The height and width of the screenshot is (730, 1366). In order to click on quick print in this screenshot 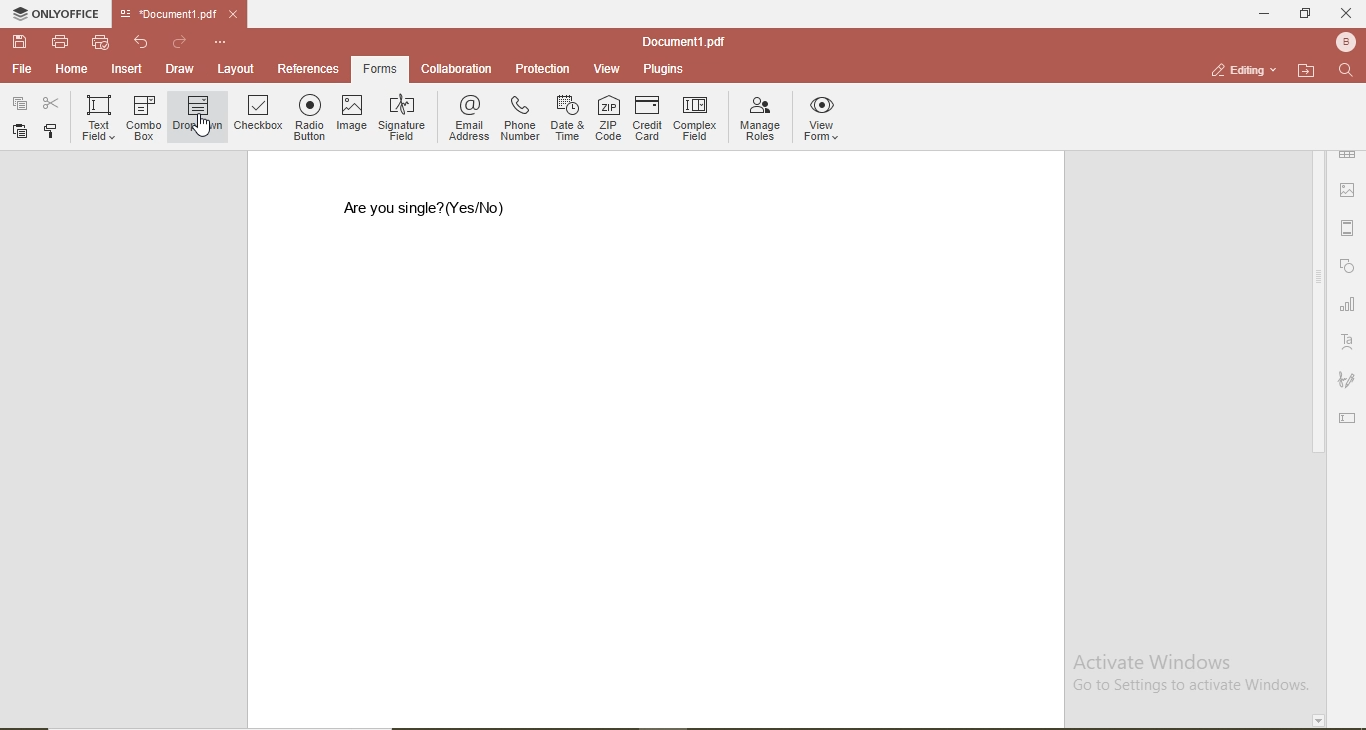, I will do `click(101, 43)`.